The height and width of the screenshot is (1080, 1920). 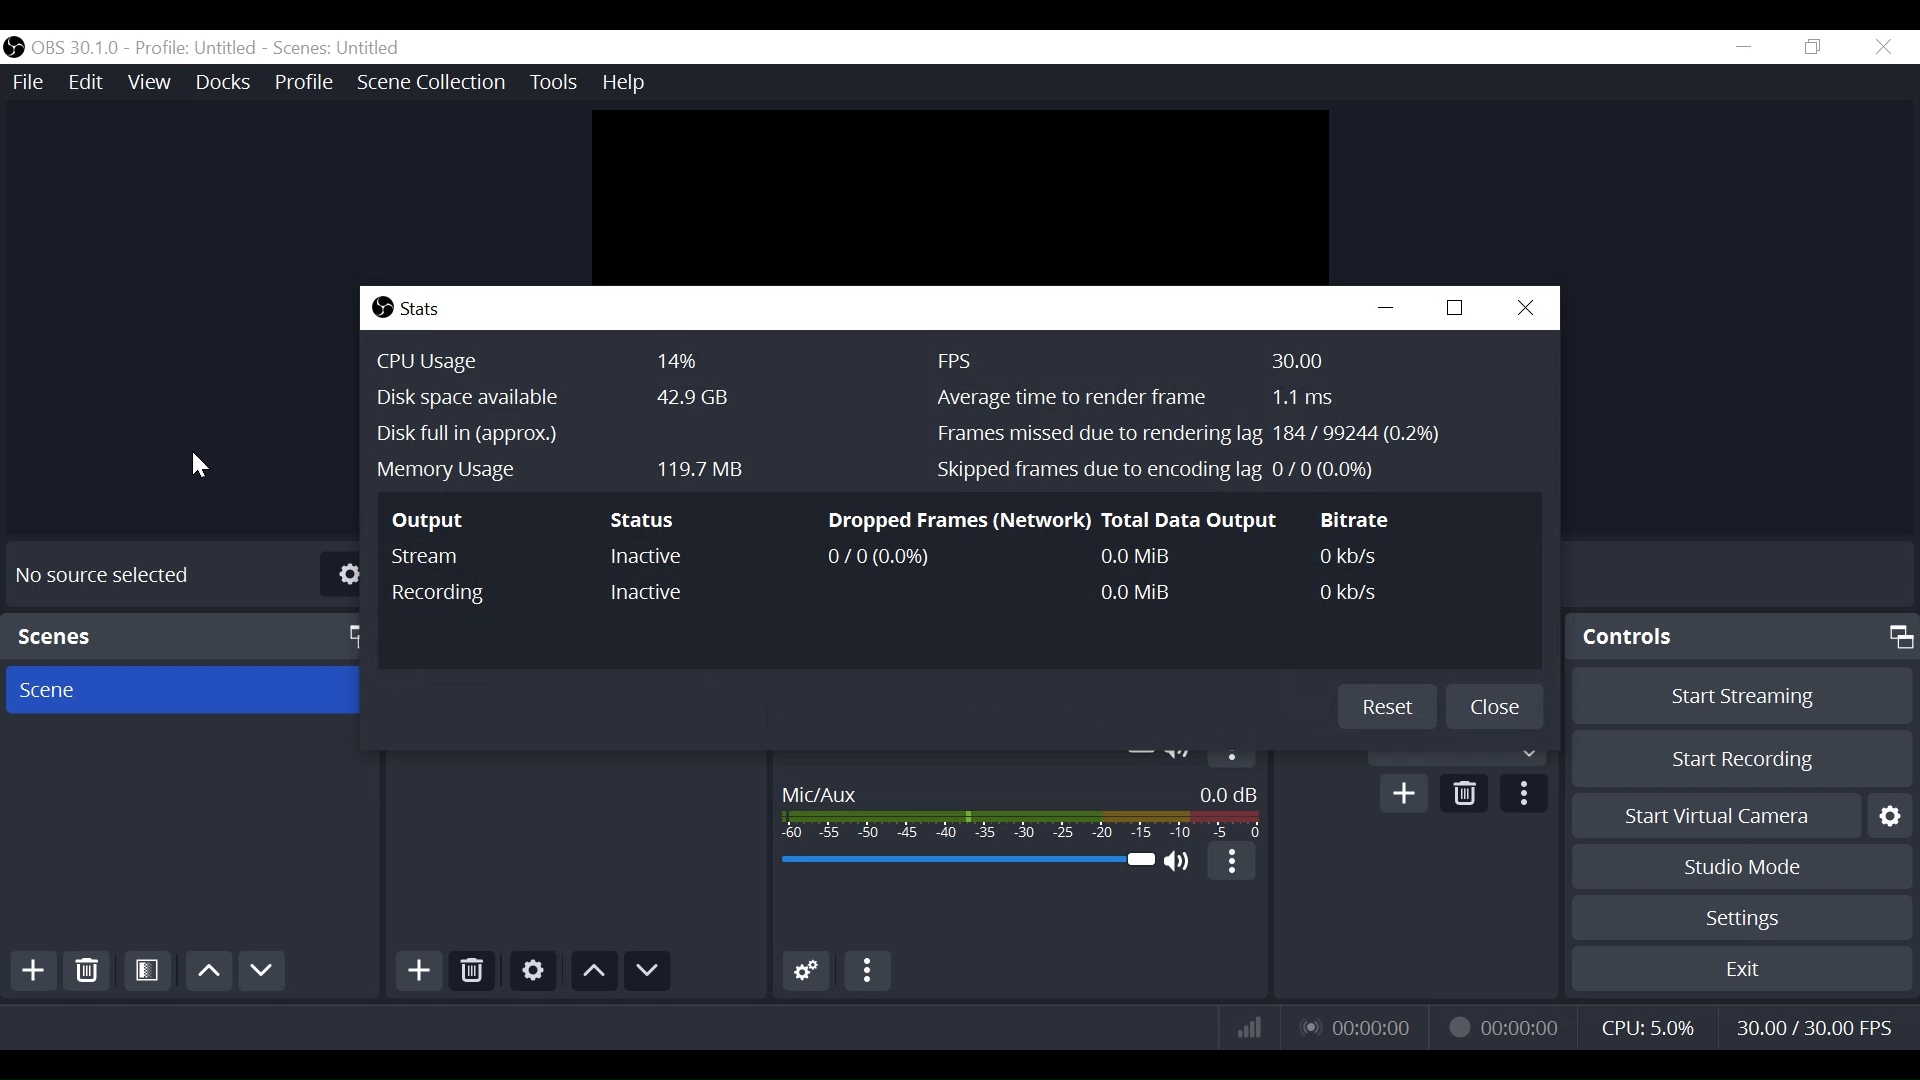 What do you see at coordinates (1196, 521) in the screenshot?
I see `` at bounding box center [1196, 521].